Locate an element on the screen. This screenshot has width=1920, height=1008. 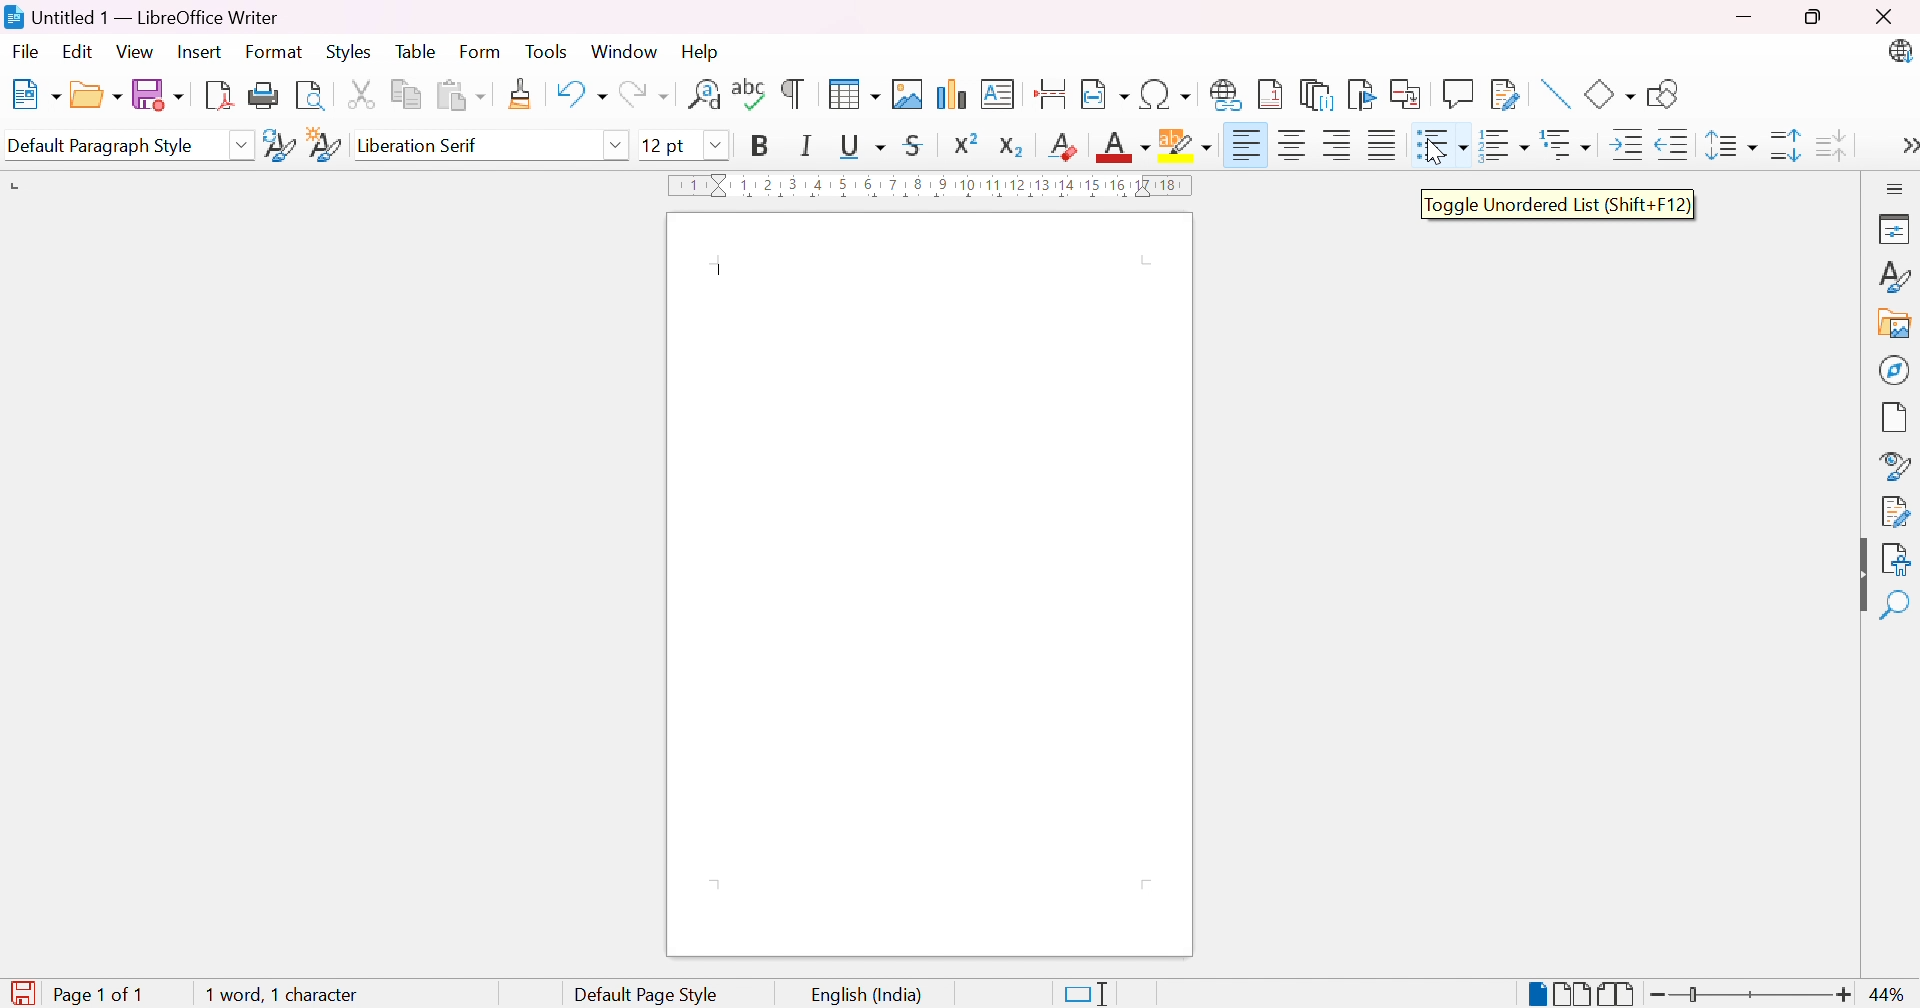
Clone formatting is located at coordinates (522, 95).